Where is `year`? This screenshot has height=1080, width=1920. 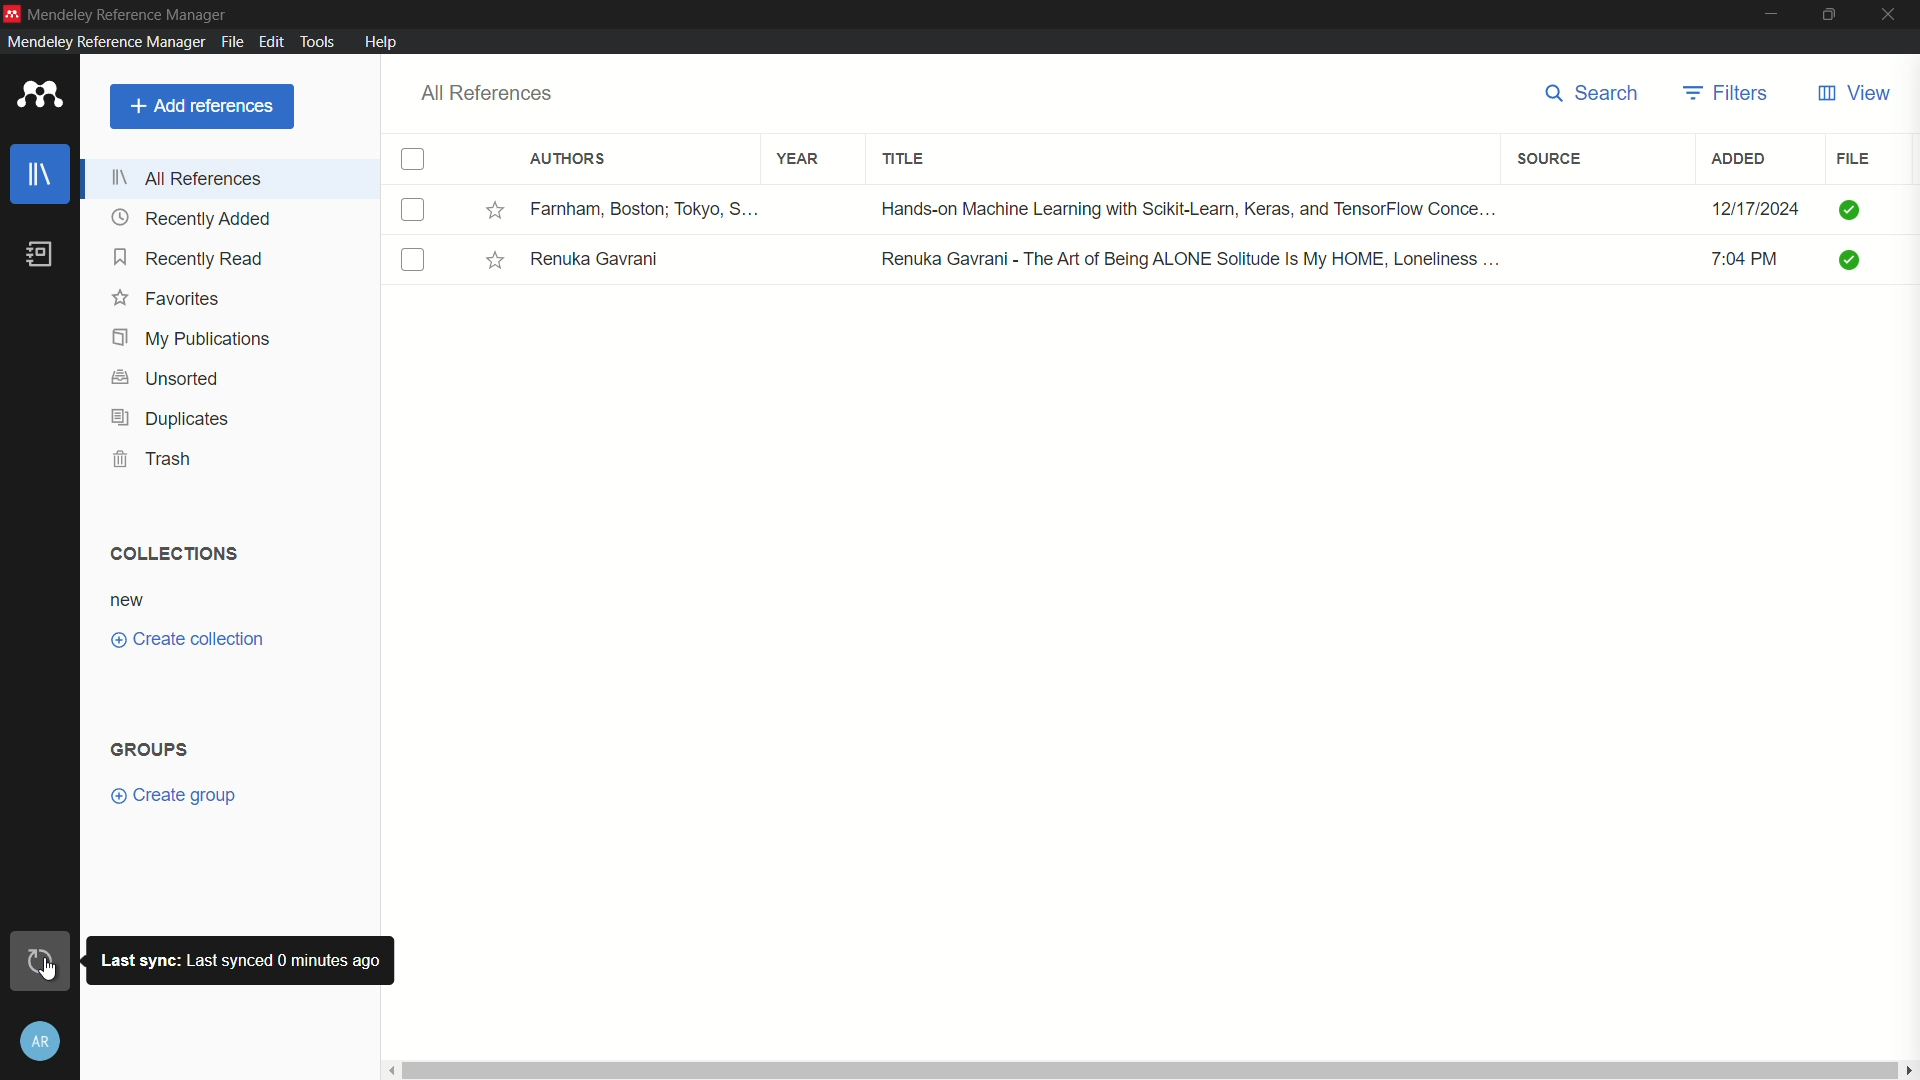 year is located at coordinates (799, 158).